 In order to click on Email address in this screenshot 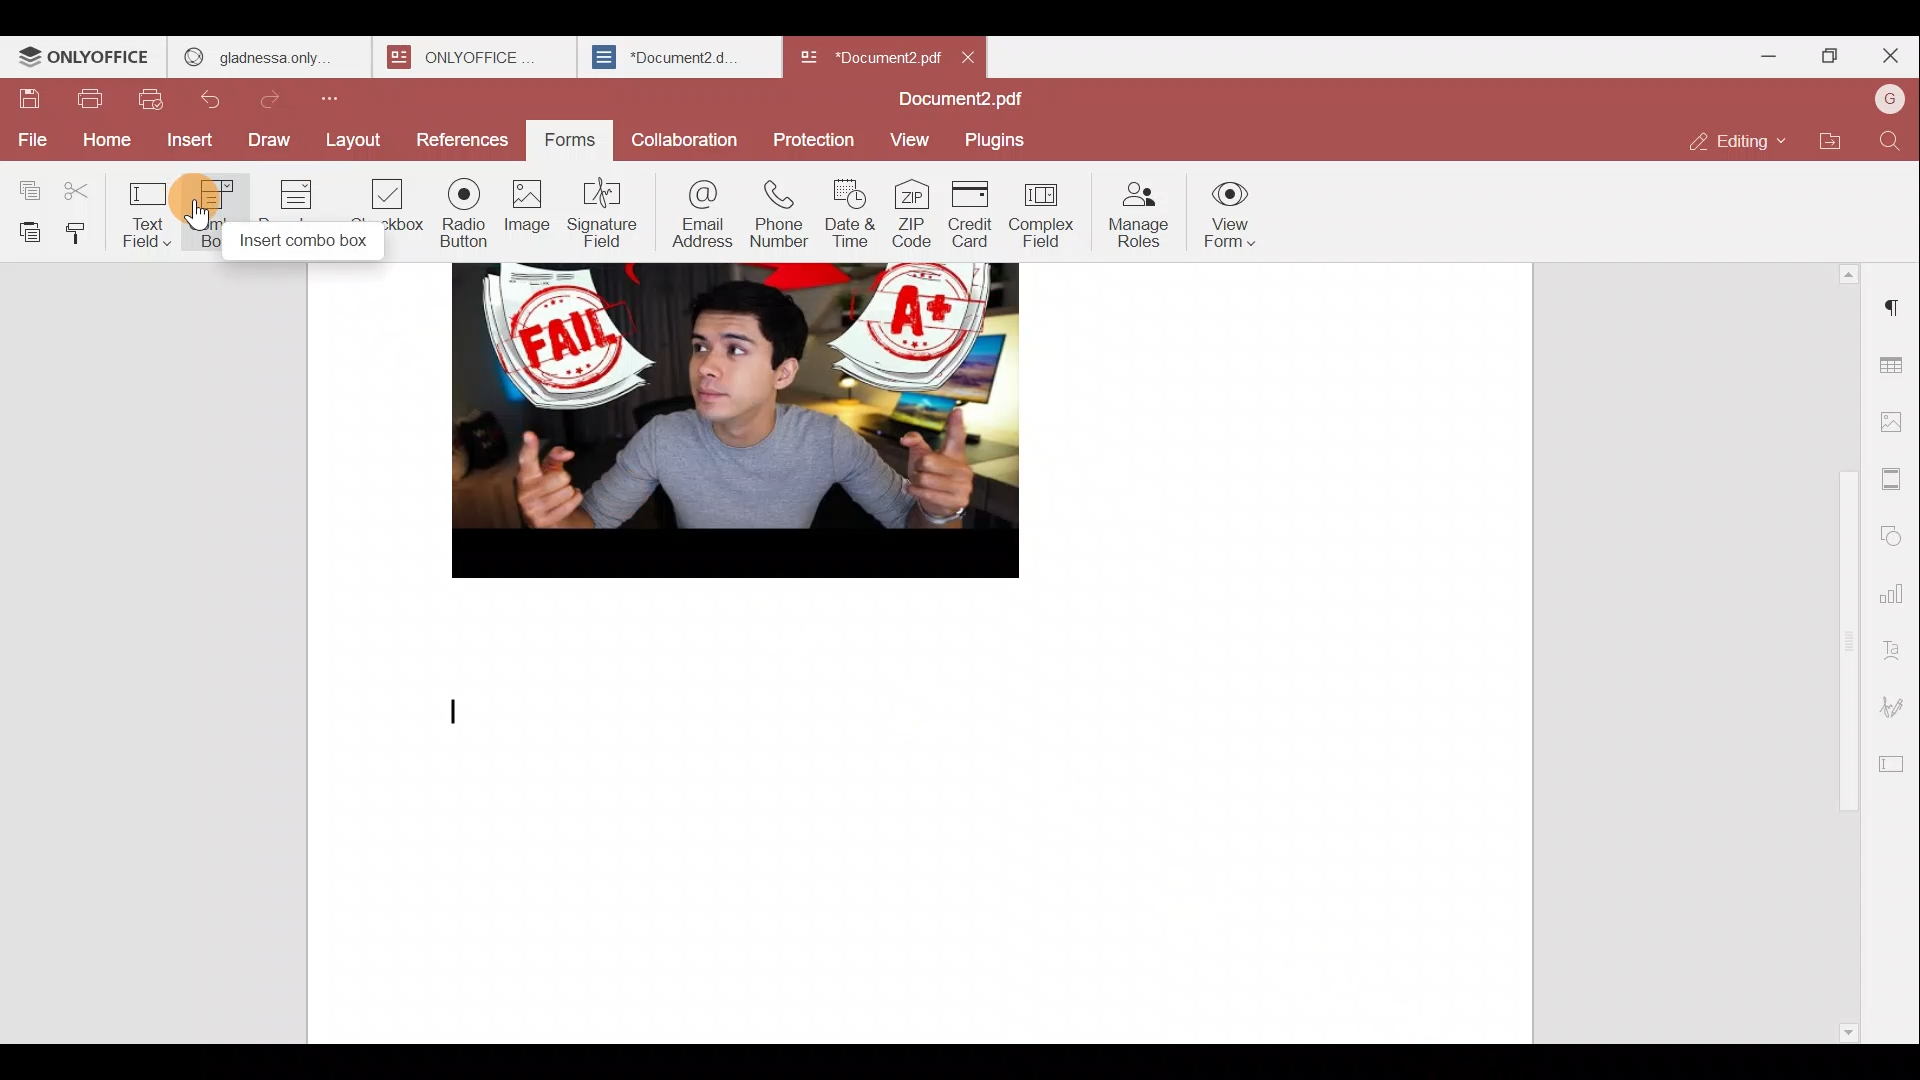, I will do `click(700, 213)`.